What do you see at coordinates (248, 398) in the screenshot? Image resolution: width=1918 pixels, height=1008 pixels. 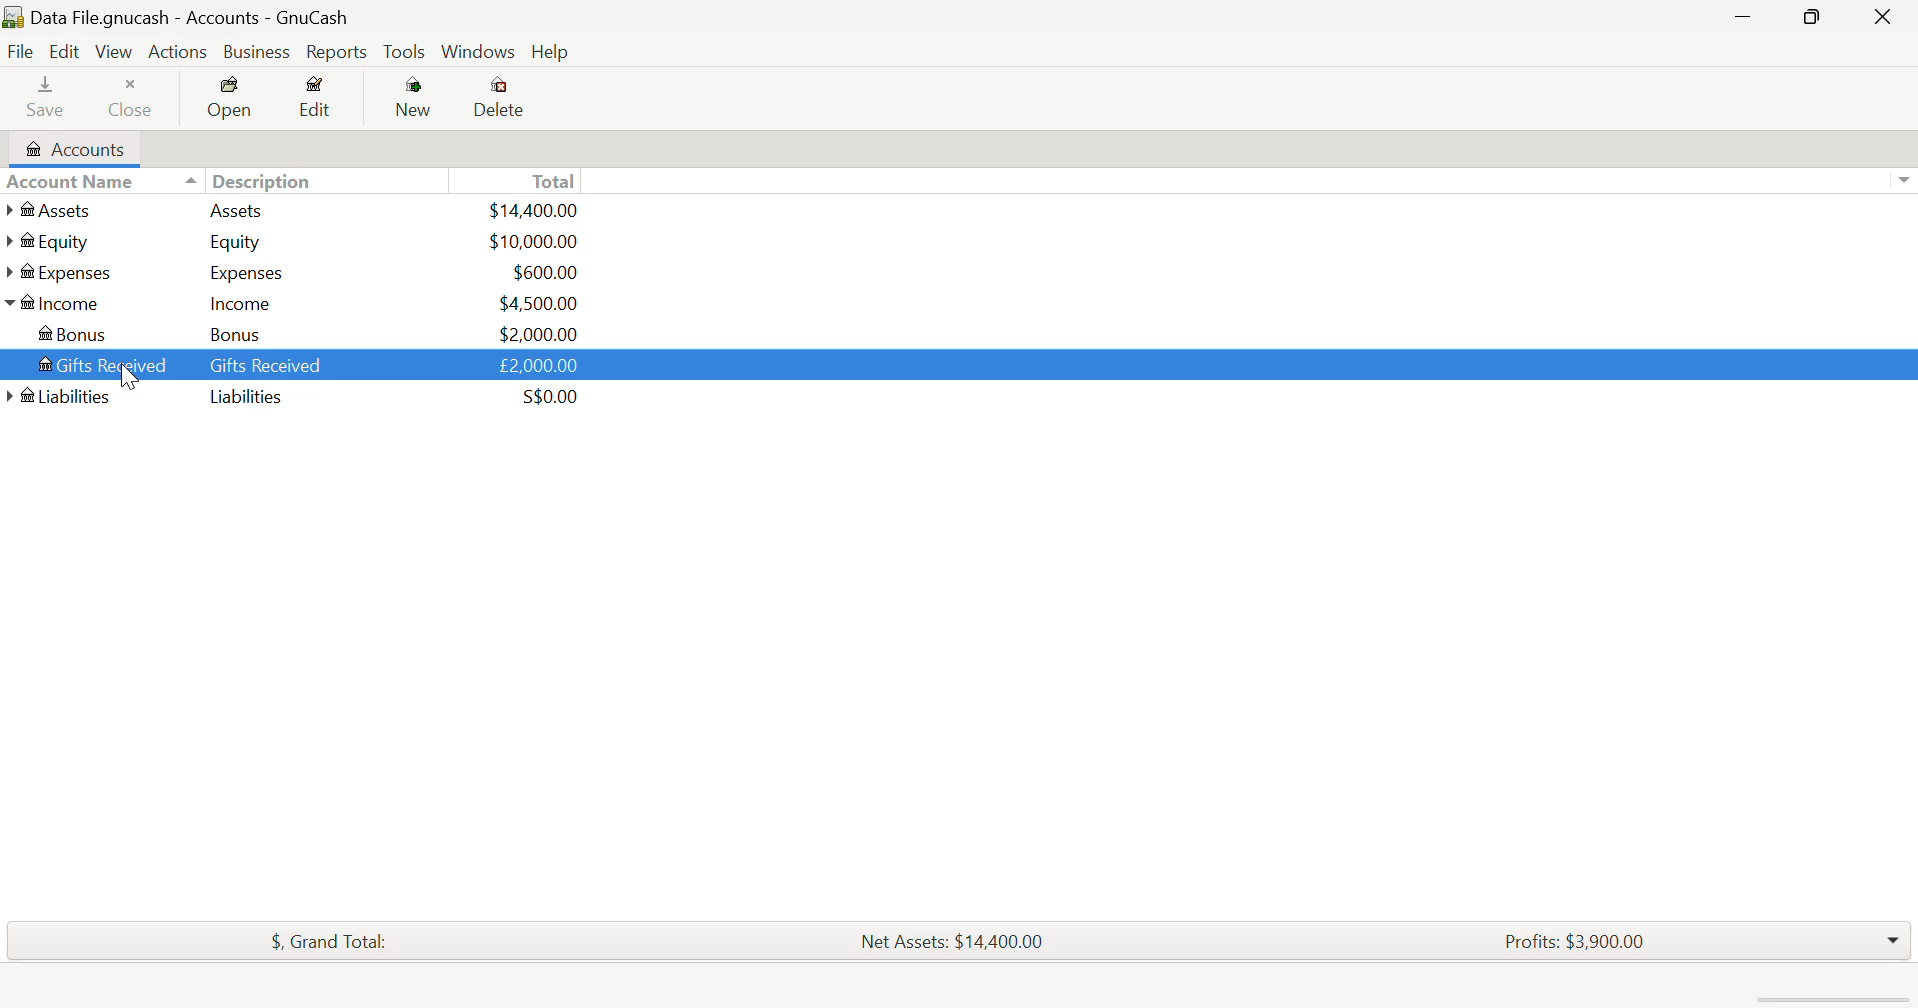 I see `Liabilities` at bounding box center [248, 398].